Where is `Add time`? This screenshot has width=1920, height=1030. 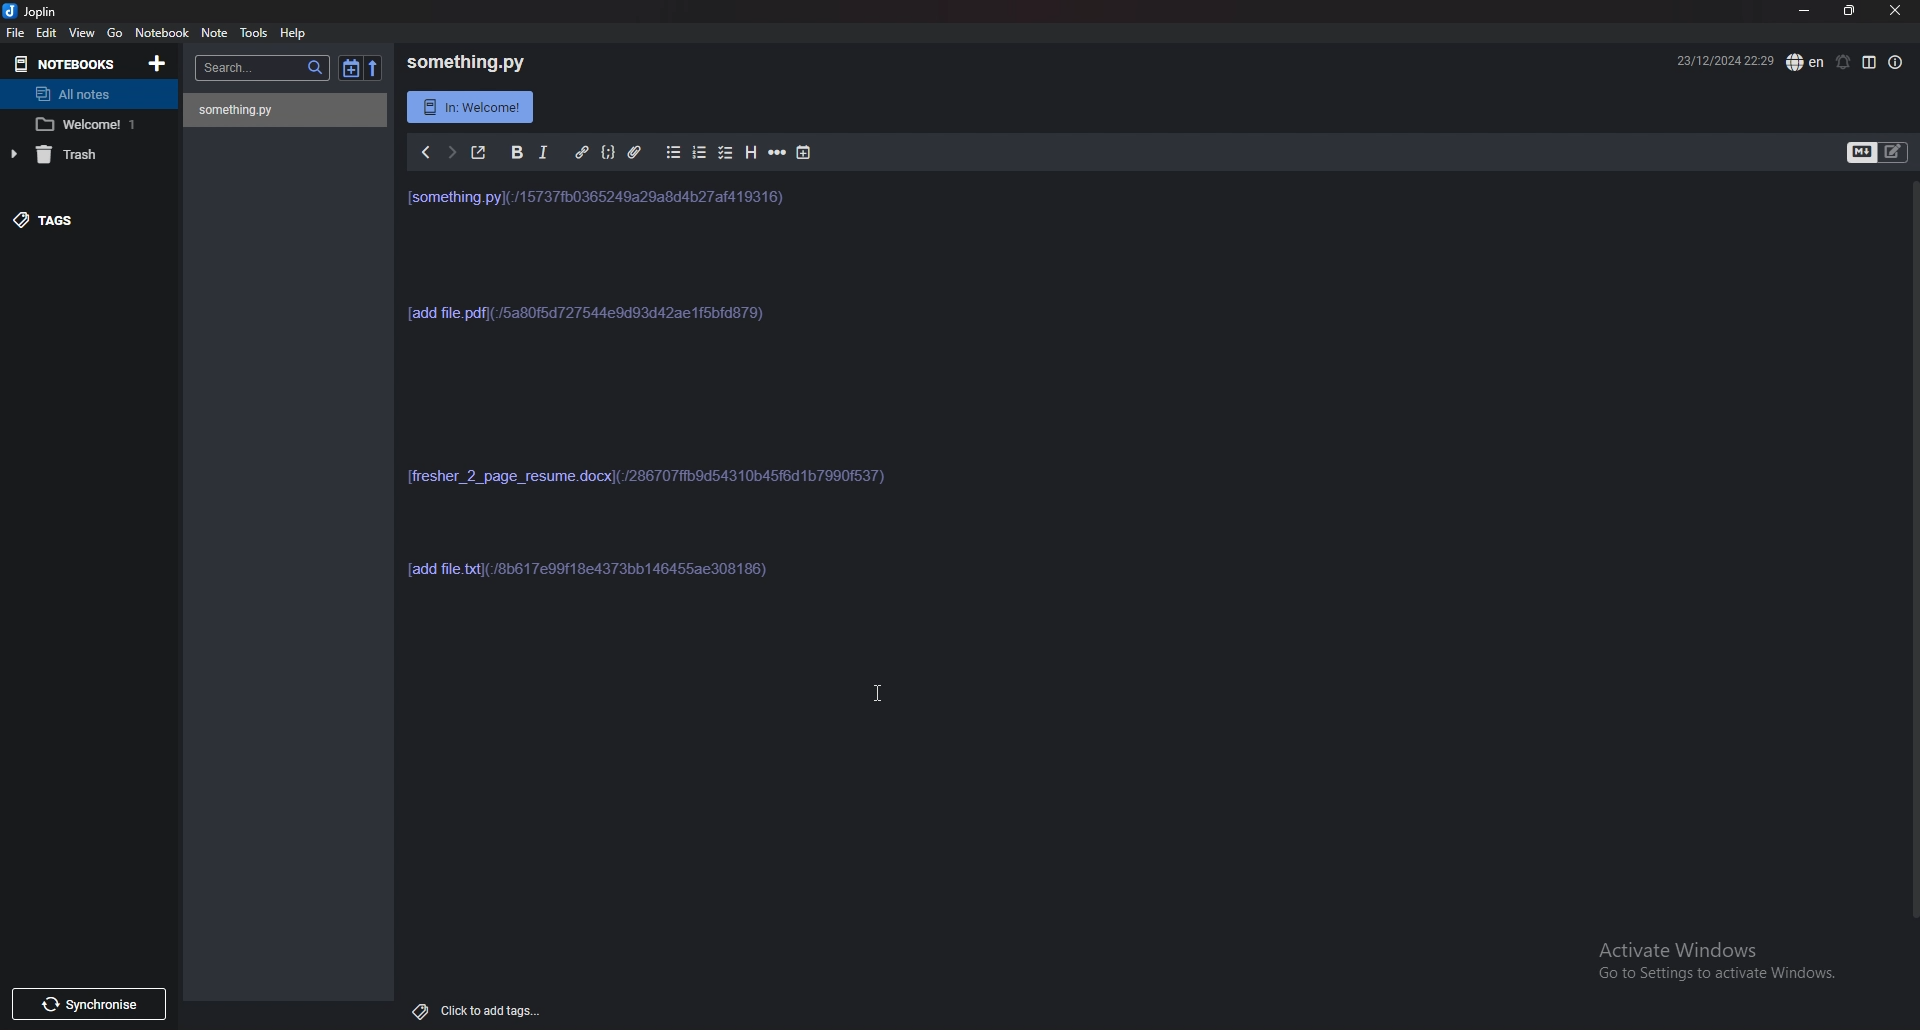 Add time is located at coordinates (803, 155).